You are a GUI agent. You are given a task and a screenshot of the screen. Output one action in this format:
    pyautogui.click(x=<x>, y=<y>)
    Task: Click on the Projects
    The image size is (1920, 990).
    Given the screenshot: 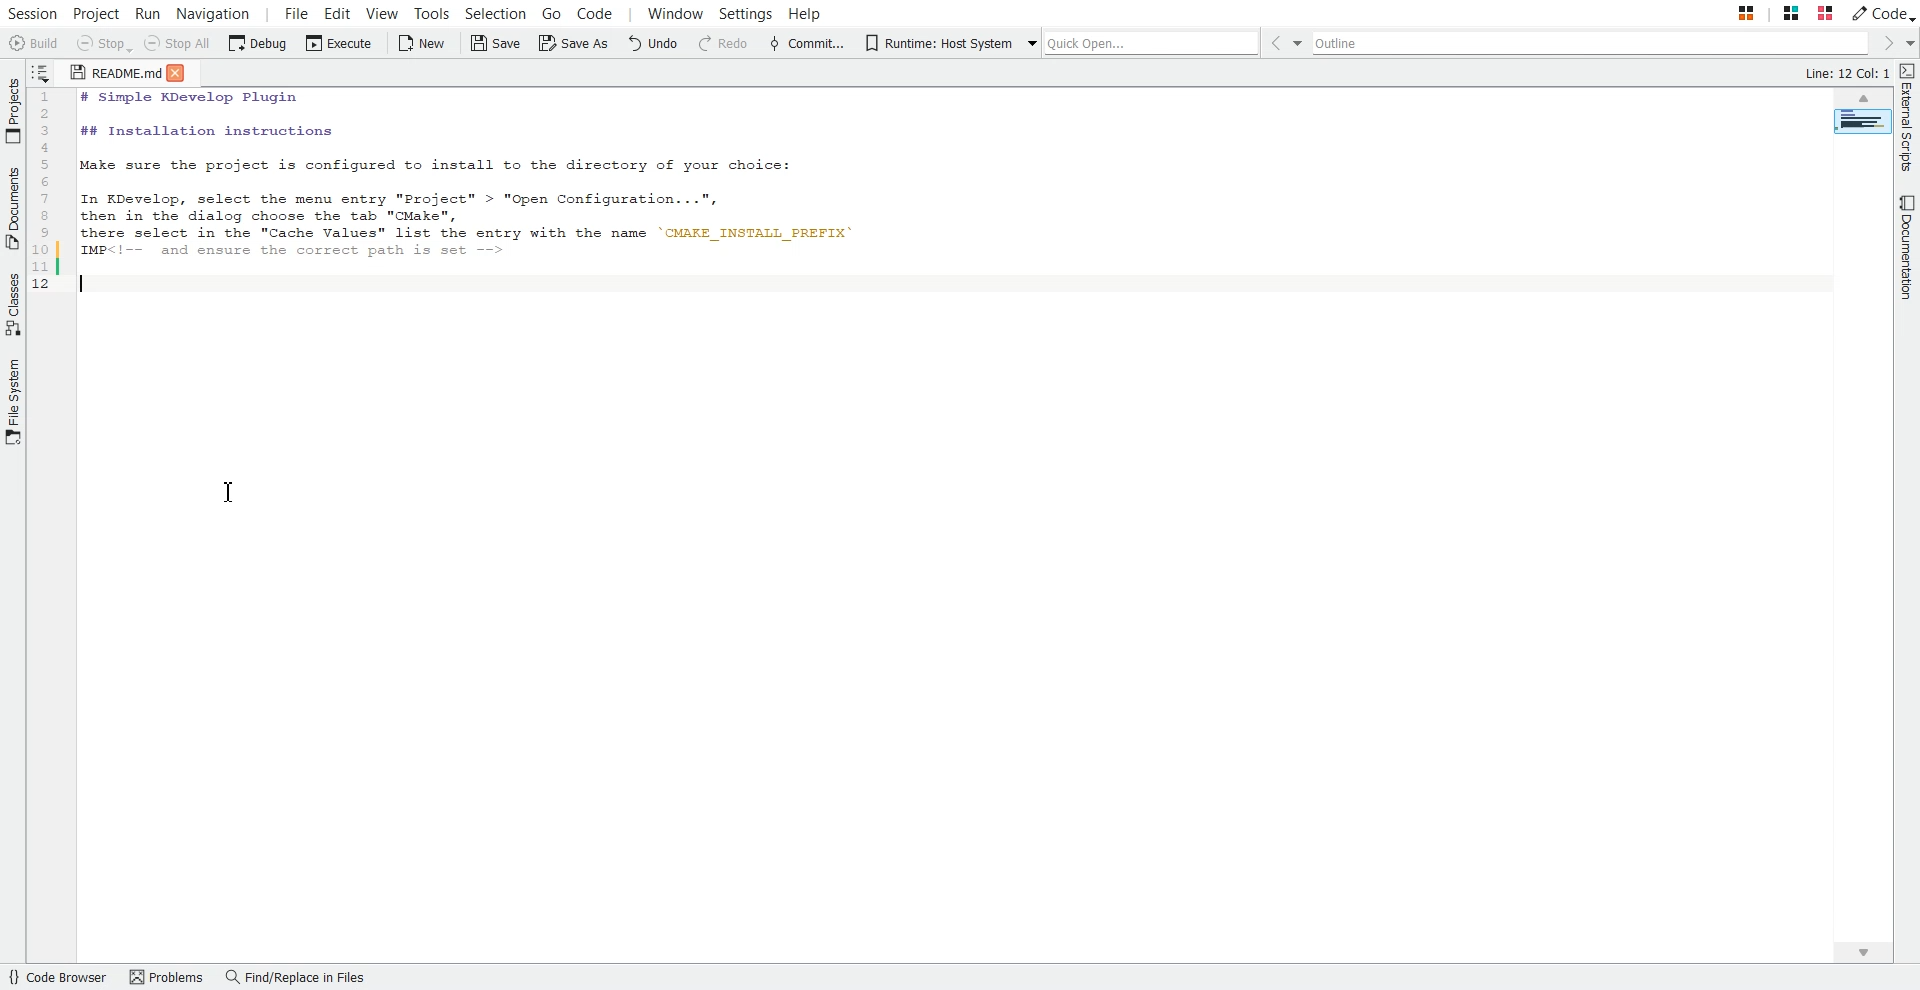 What is the action you would take?
    pyautogui.click(x=13, y=111)
    